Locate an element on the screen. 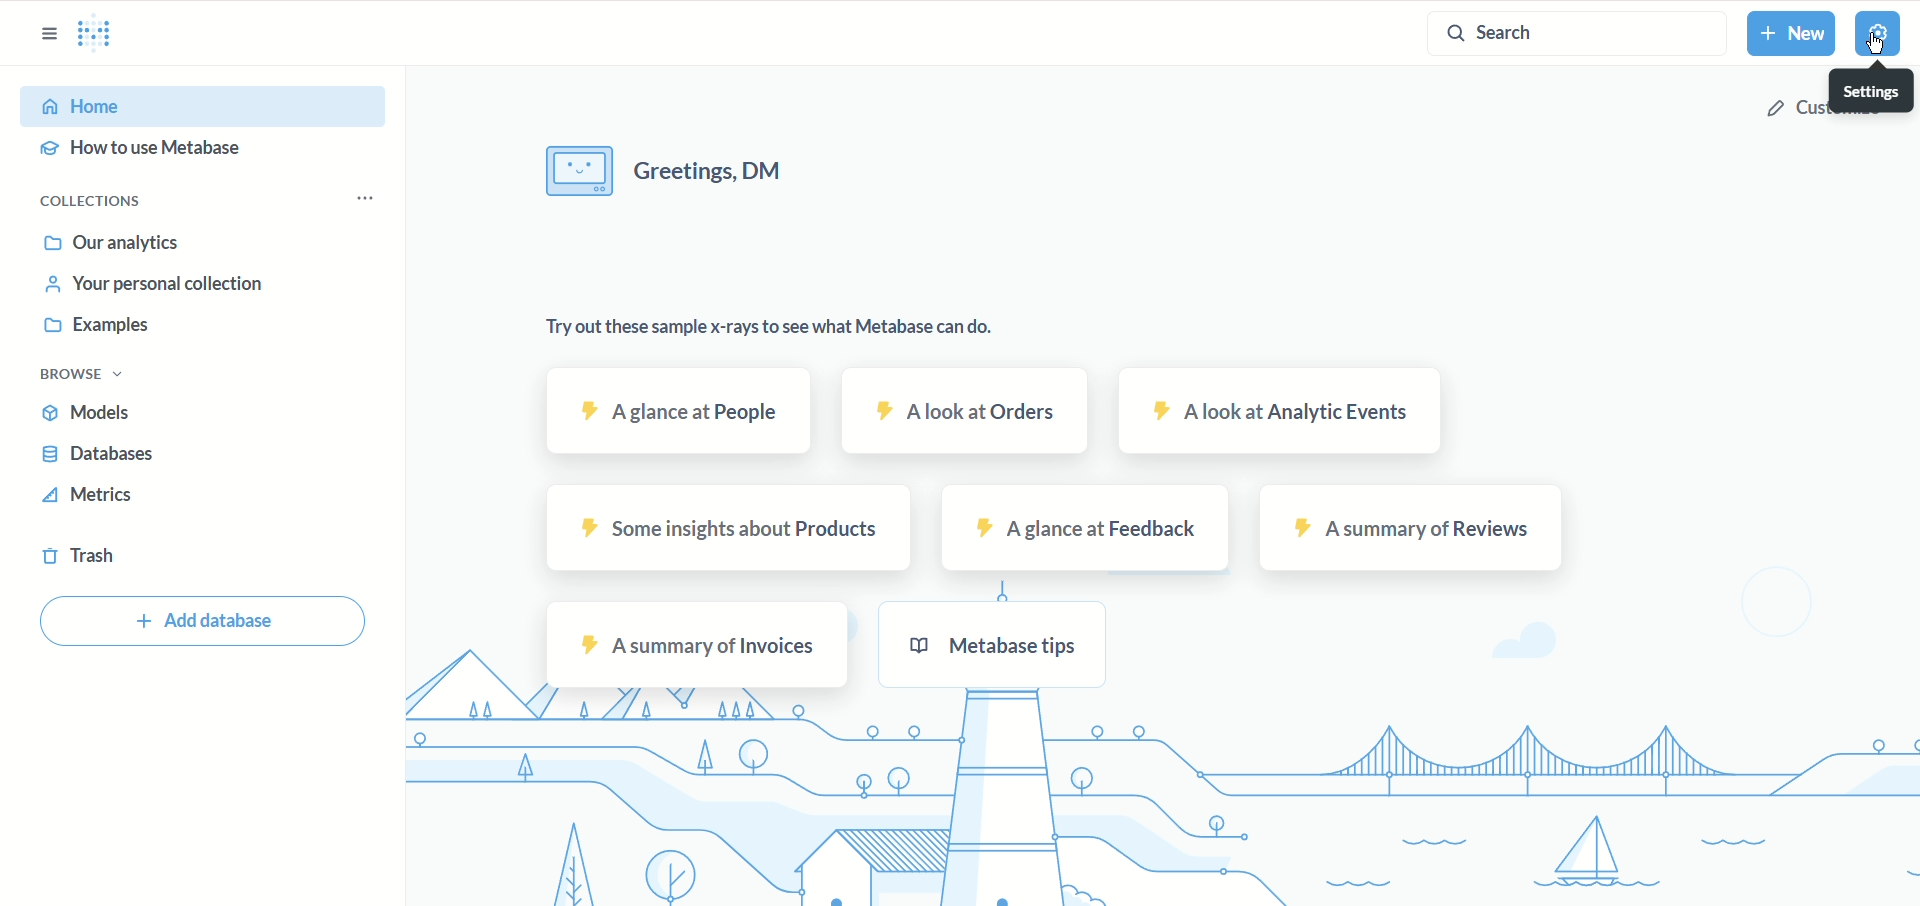 The width and height of the screenshot is (1920, 906). a glance at People is located at coordinates (670, 414).